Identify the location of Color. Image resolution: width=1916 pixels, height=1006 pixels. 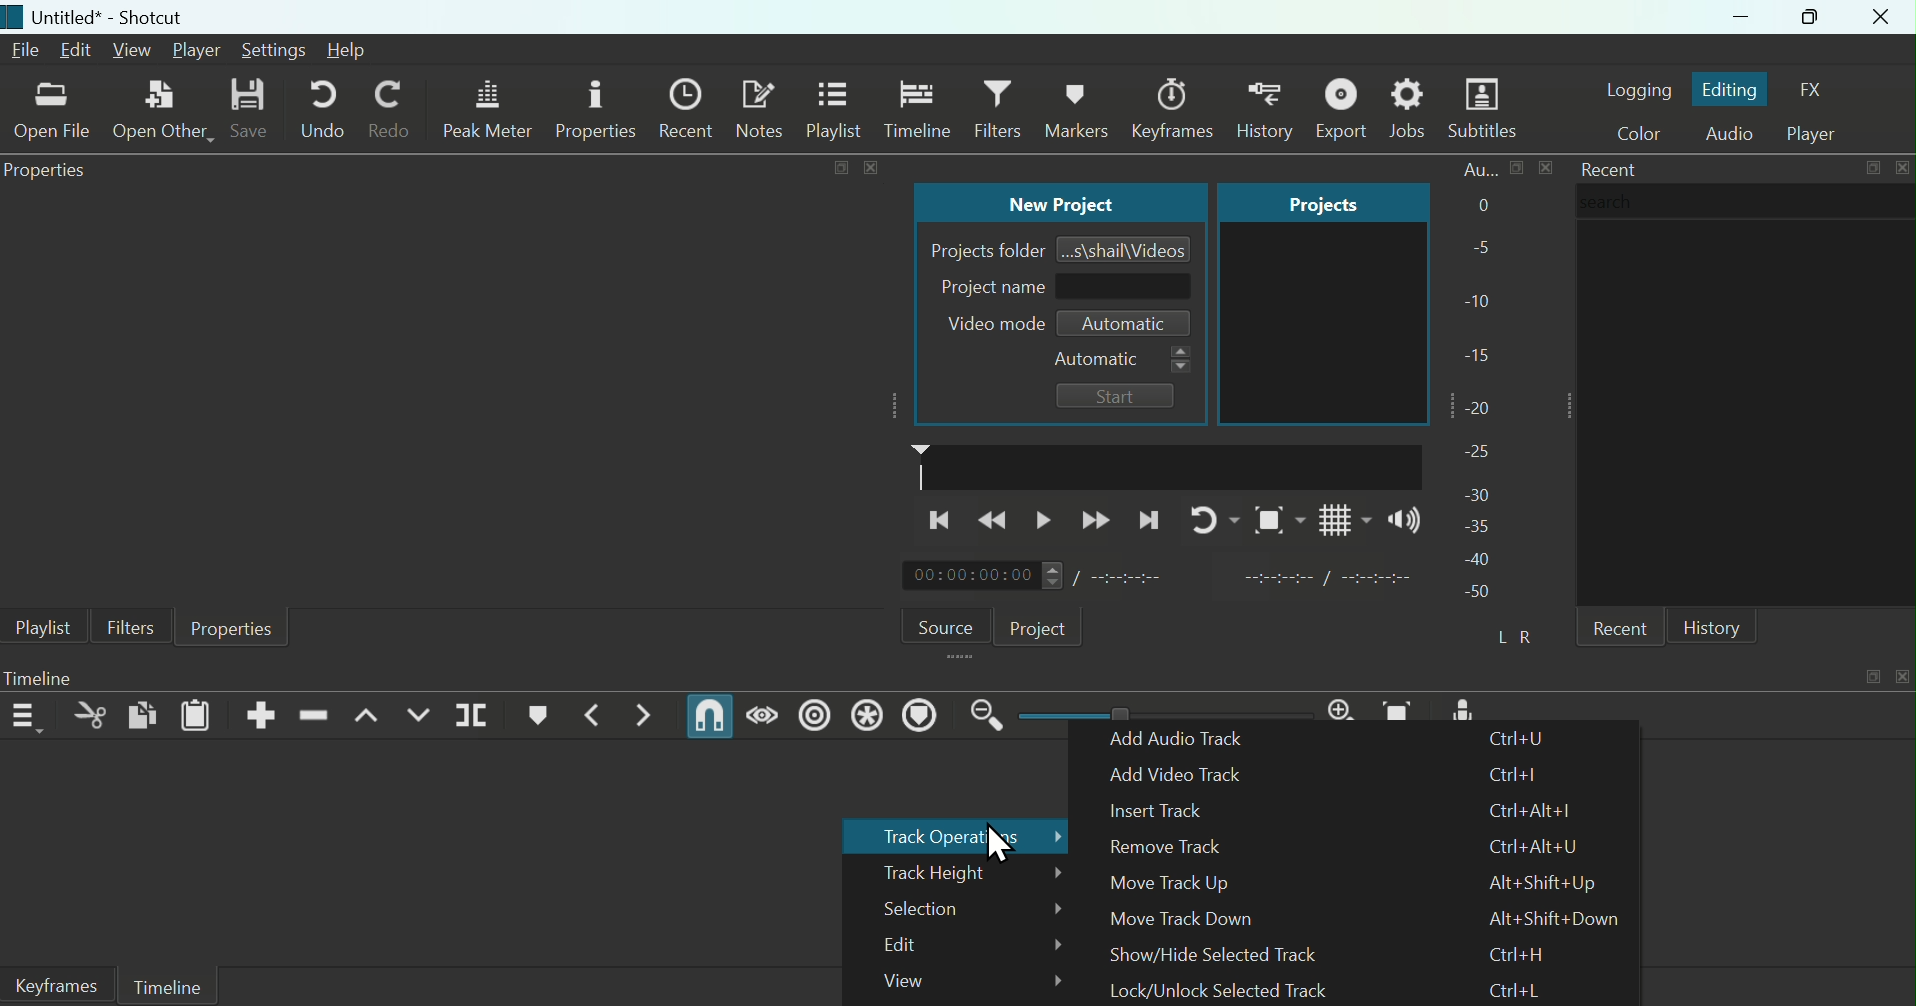
(1633, 134).